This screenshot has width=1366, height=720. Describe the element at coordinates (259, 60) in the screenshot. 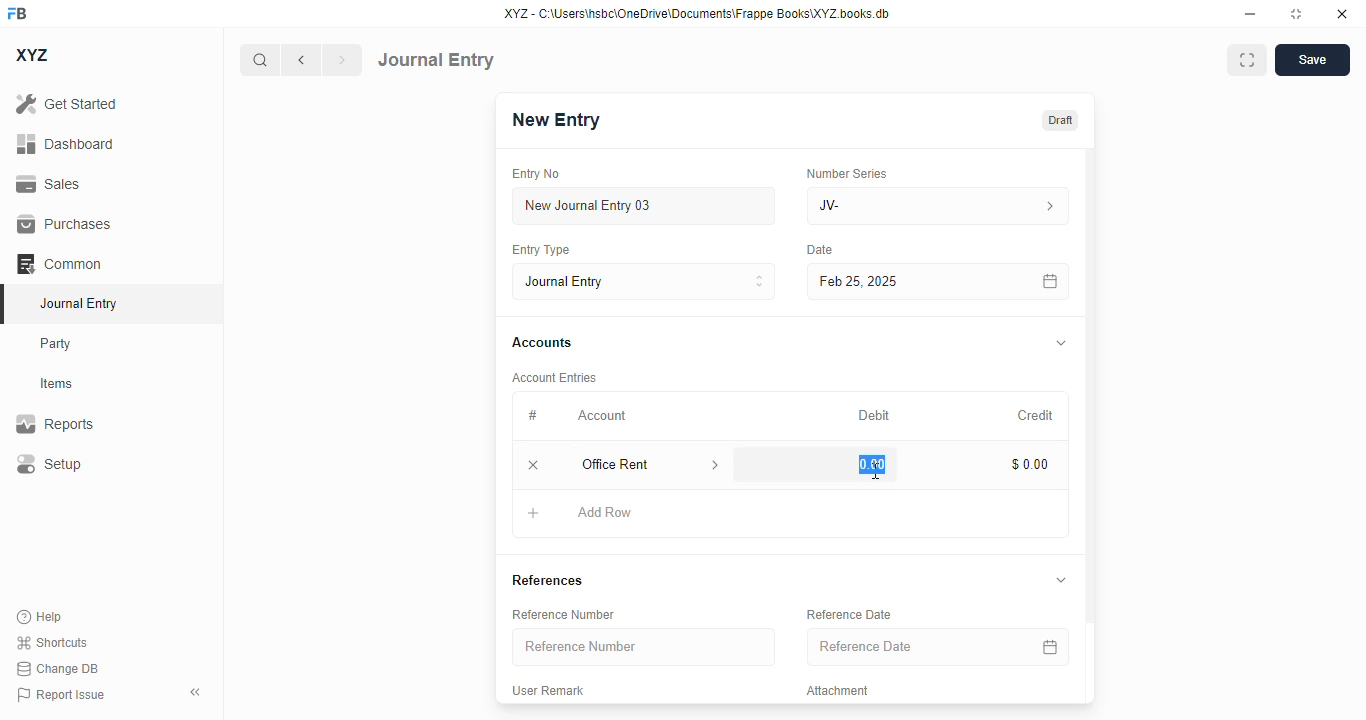

I see `search` at that location.